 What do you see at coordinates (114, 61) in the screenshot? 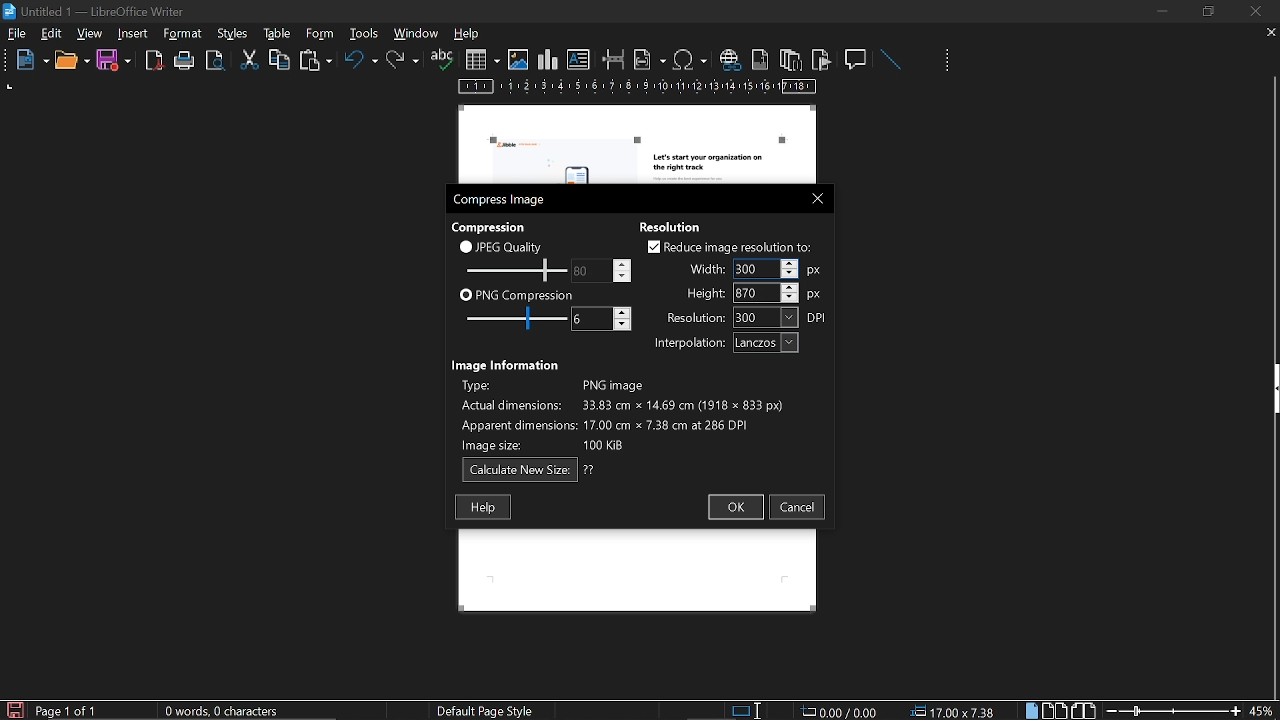
I see `save` at bounding box center [114, 61].